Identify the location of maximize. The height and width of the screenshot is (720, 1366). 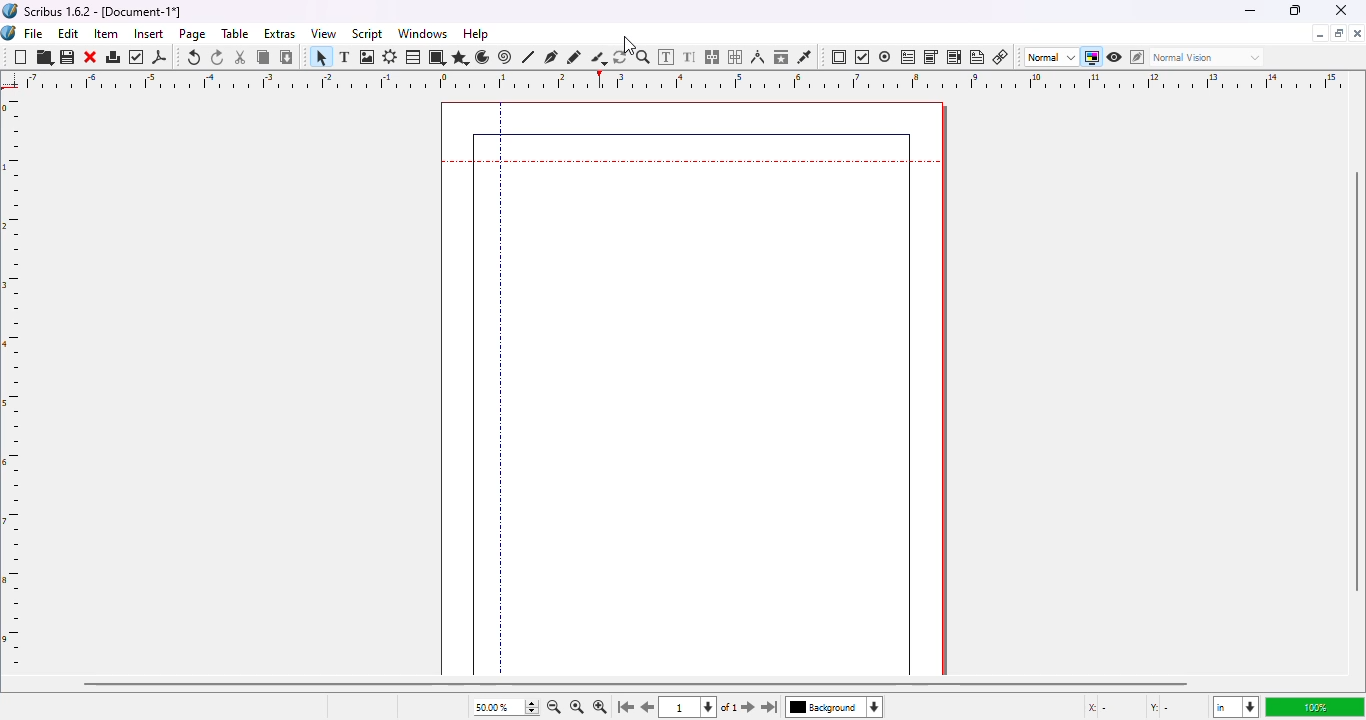
(1294, 10).